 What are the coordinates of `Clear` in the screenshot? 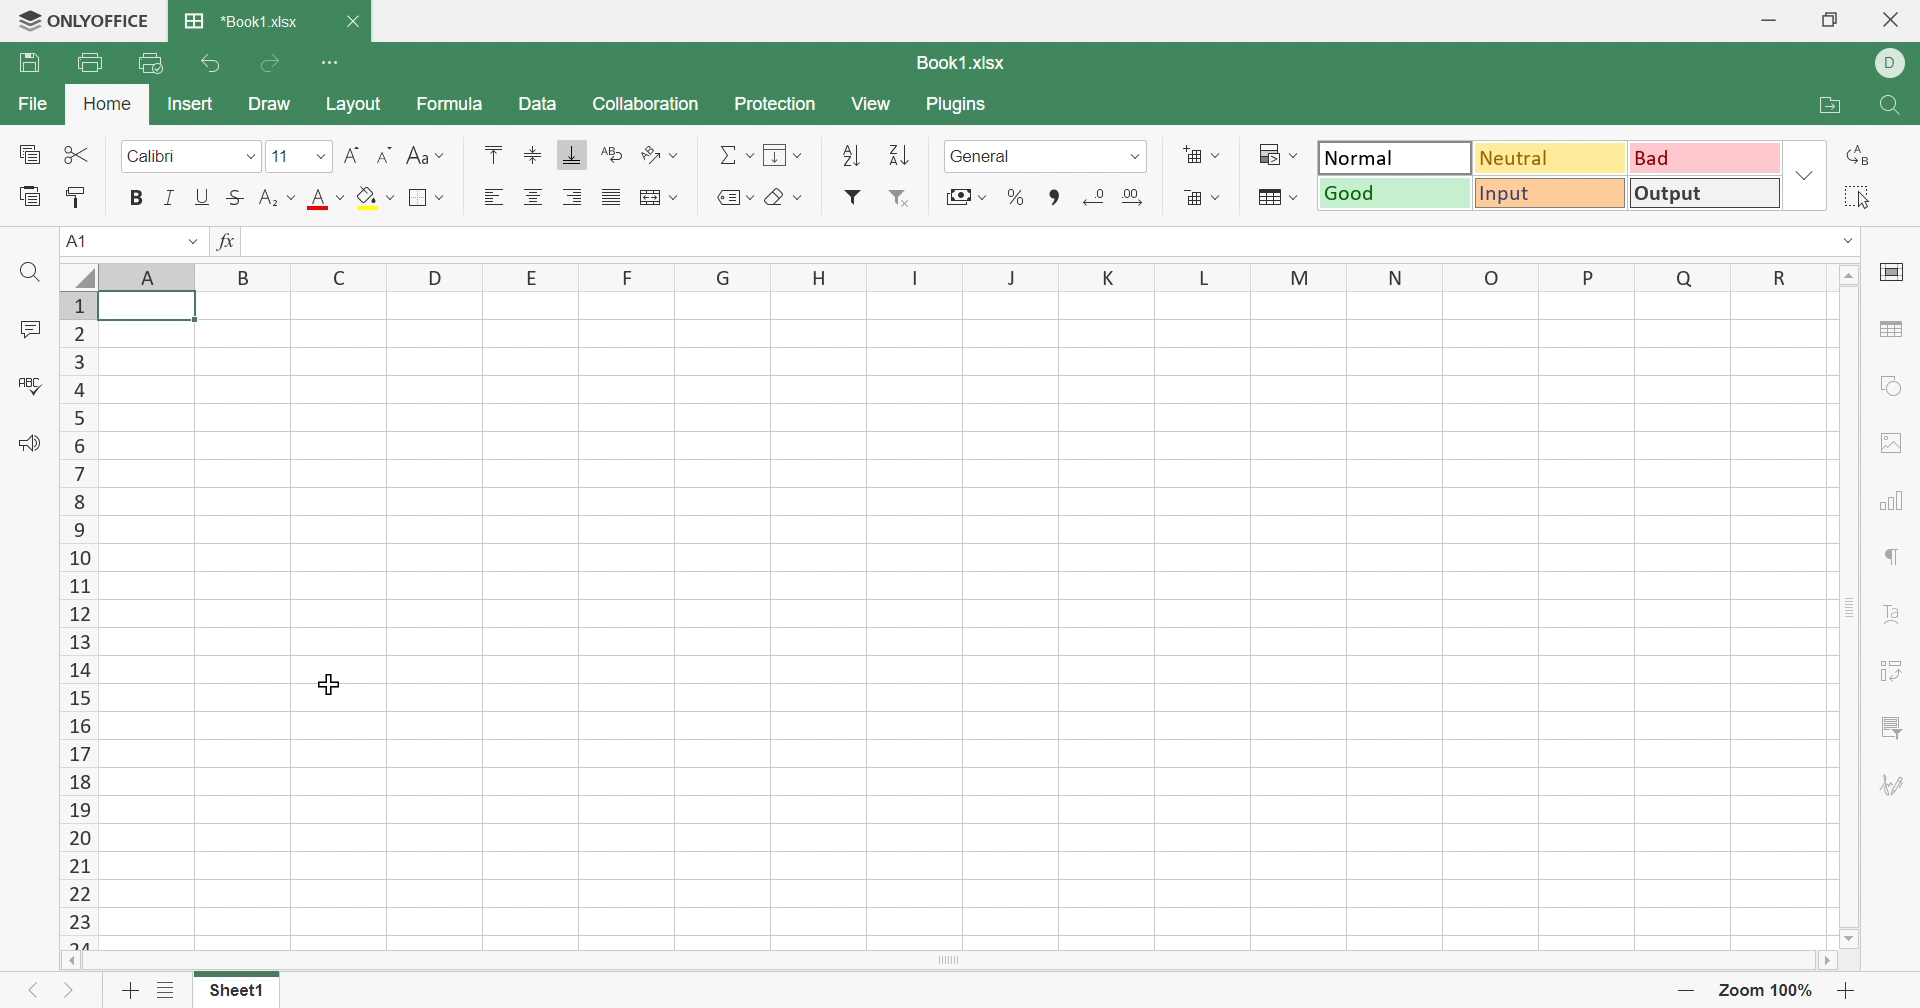 It's located at (777, 199).